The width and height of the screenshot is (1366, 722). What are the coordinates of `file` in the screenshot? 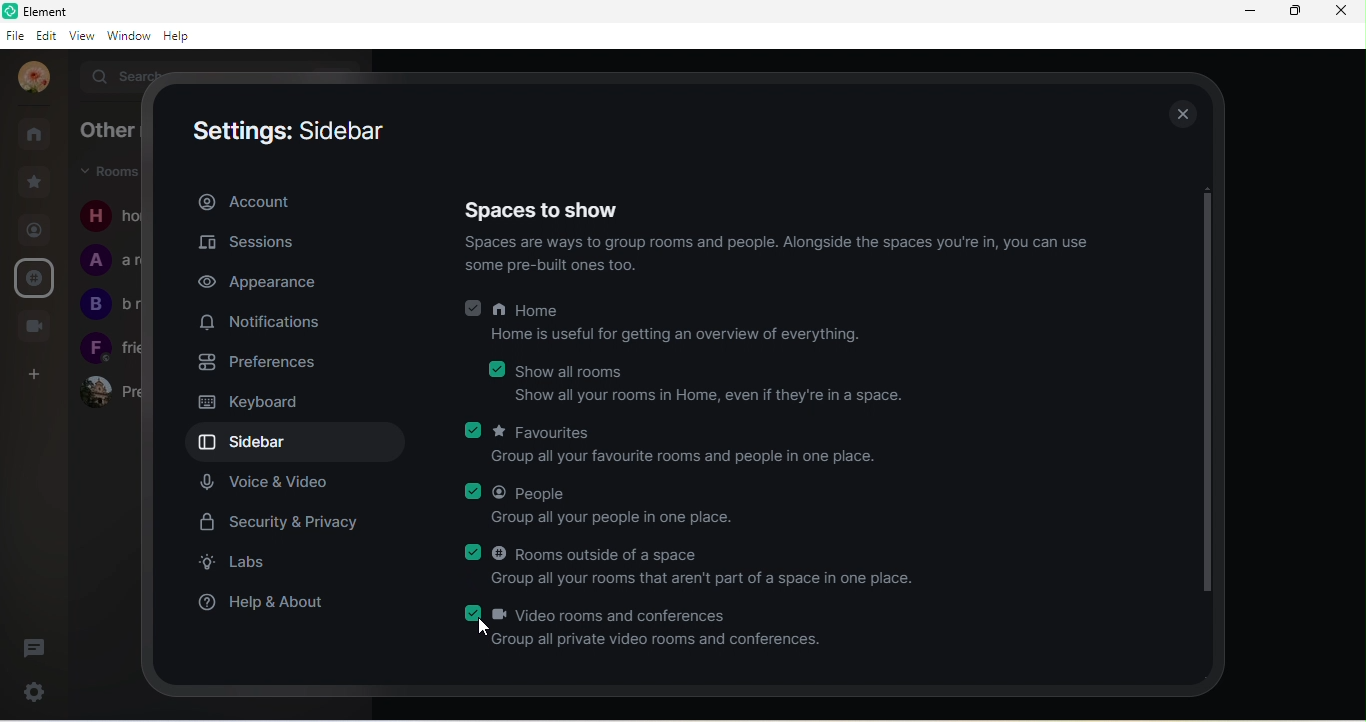 It's located at (17, 38).